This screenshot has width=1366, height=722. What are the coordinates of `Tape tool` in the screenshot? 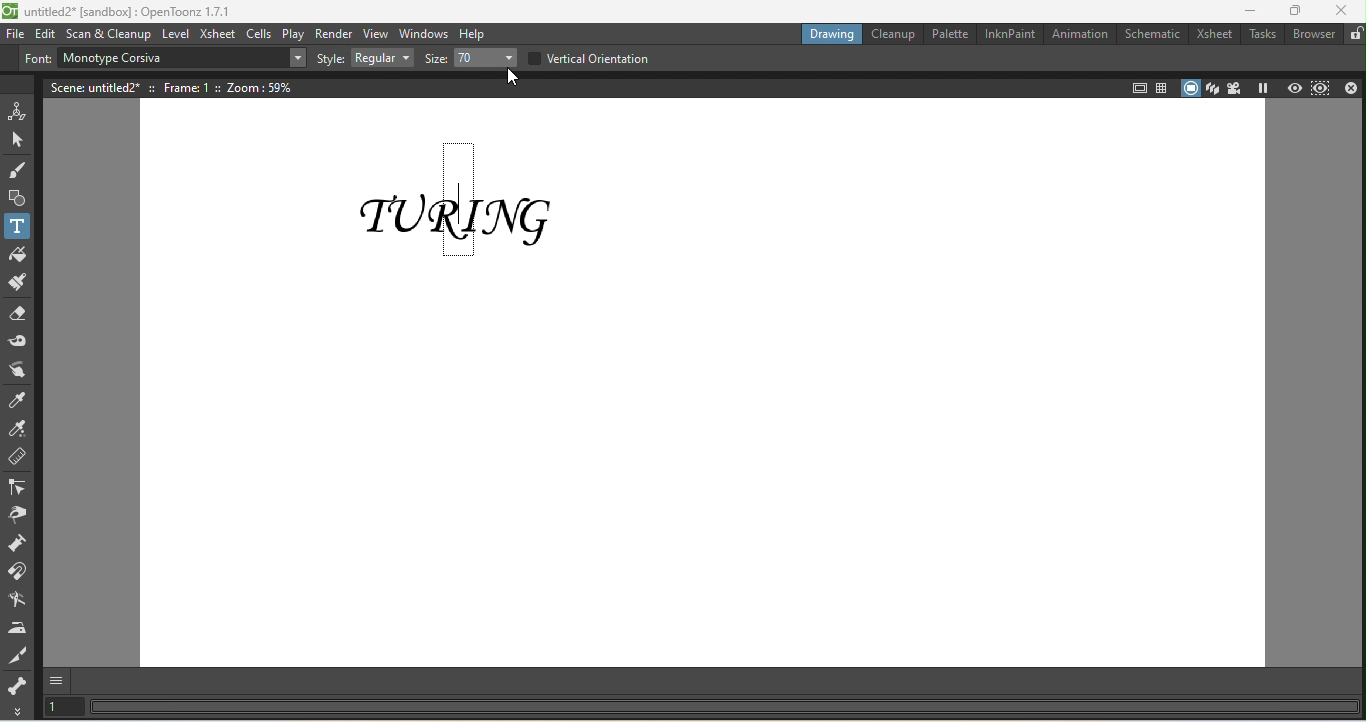 It's located at (17, 340).